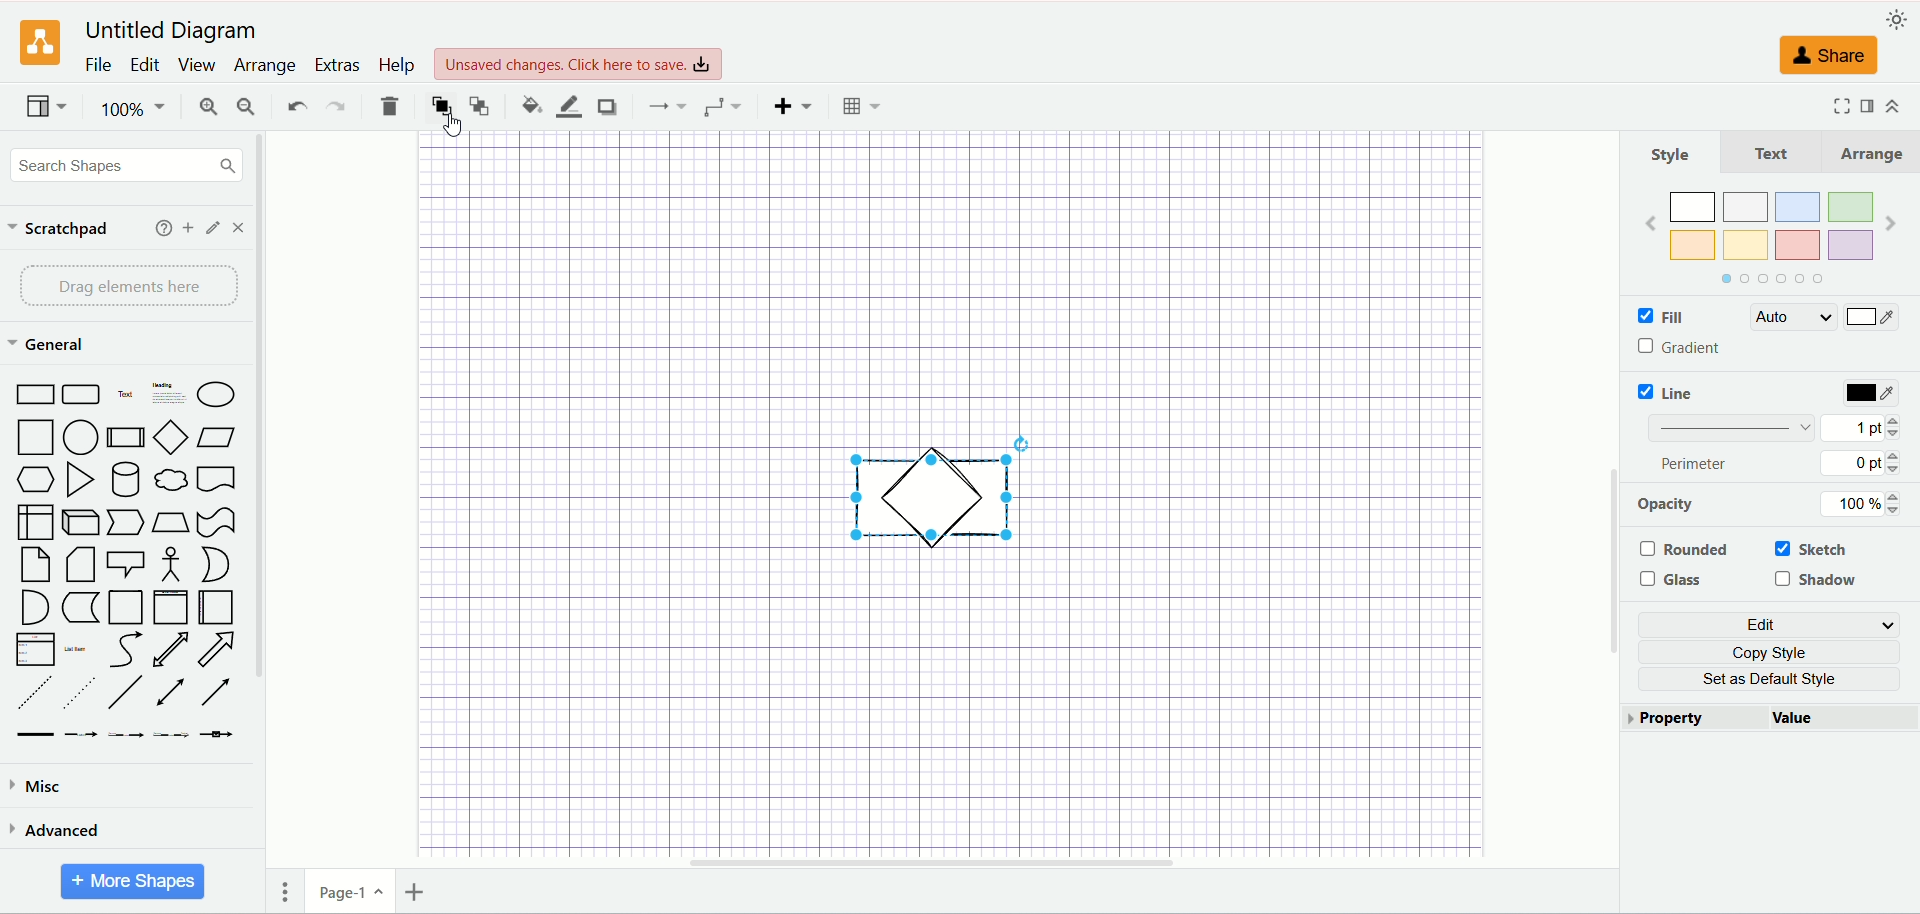 This screenshot has width=1920, height=914. I want to click on Triangle, so click(82, 480).